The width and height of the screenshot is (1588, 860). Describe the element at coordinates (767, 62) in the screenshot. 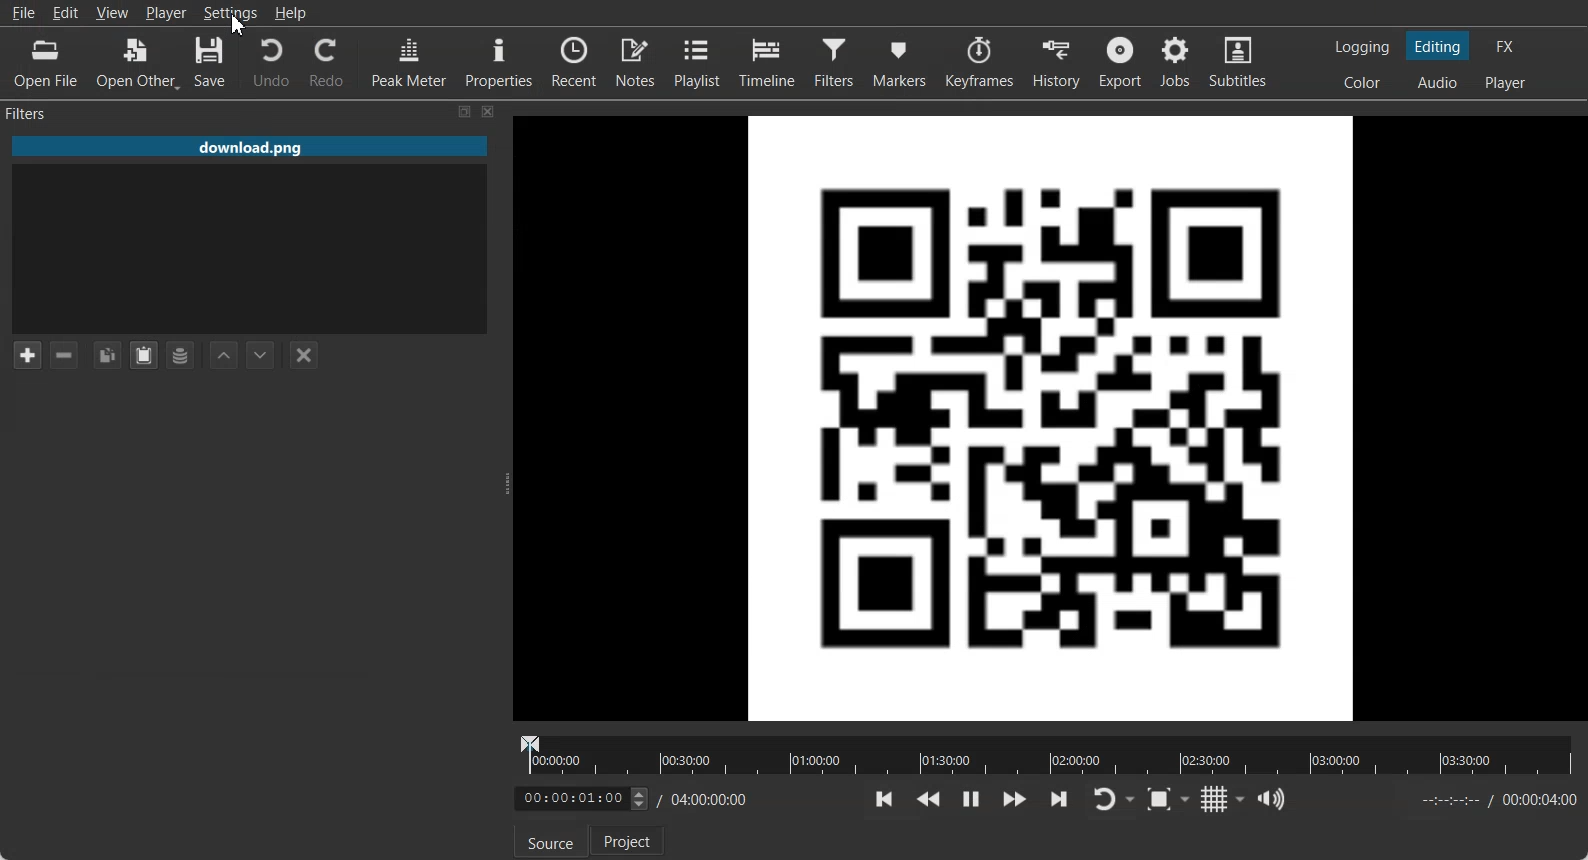

I see `Timeline` at that location.